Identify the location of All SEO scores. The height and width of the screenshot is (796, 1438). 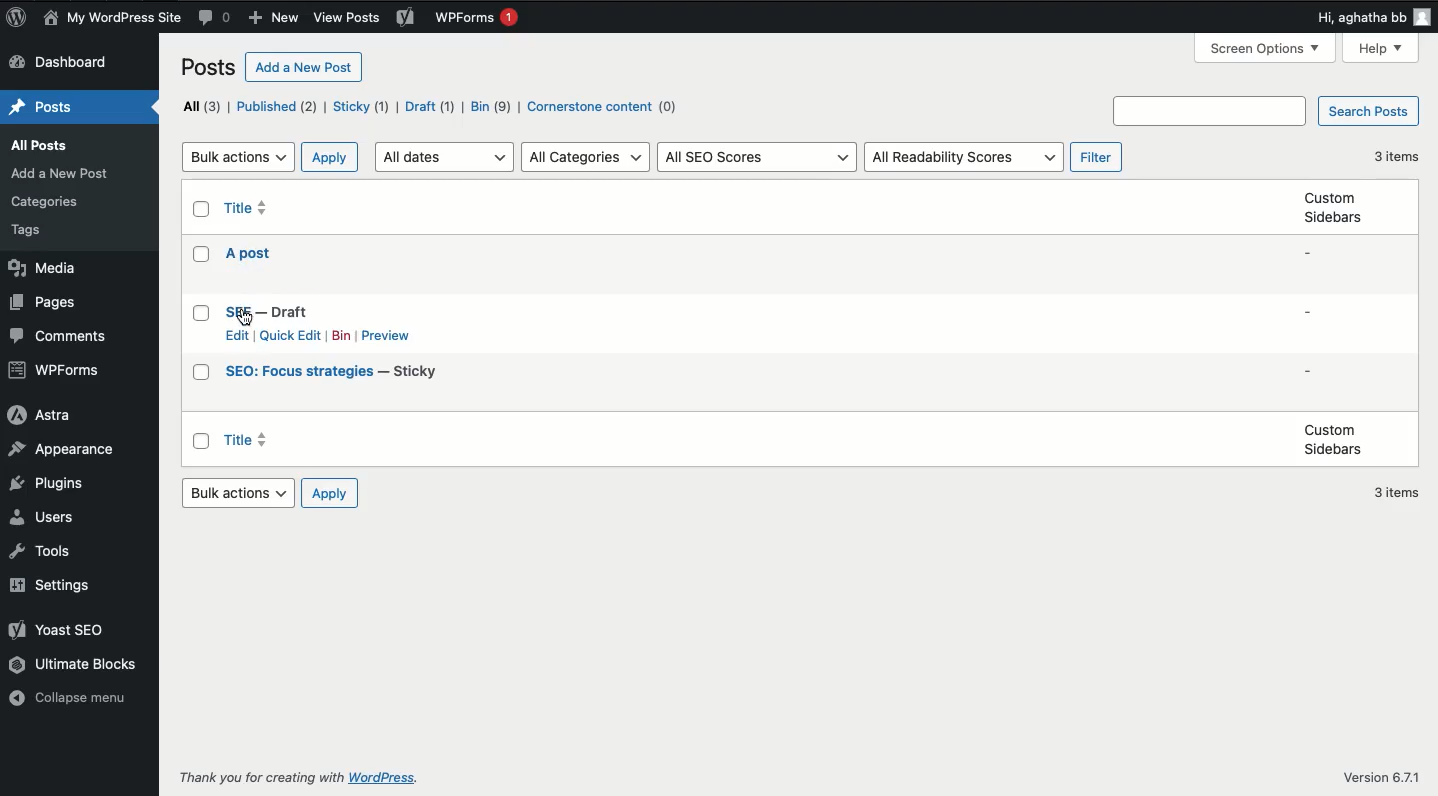
(759, 157).